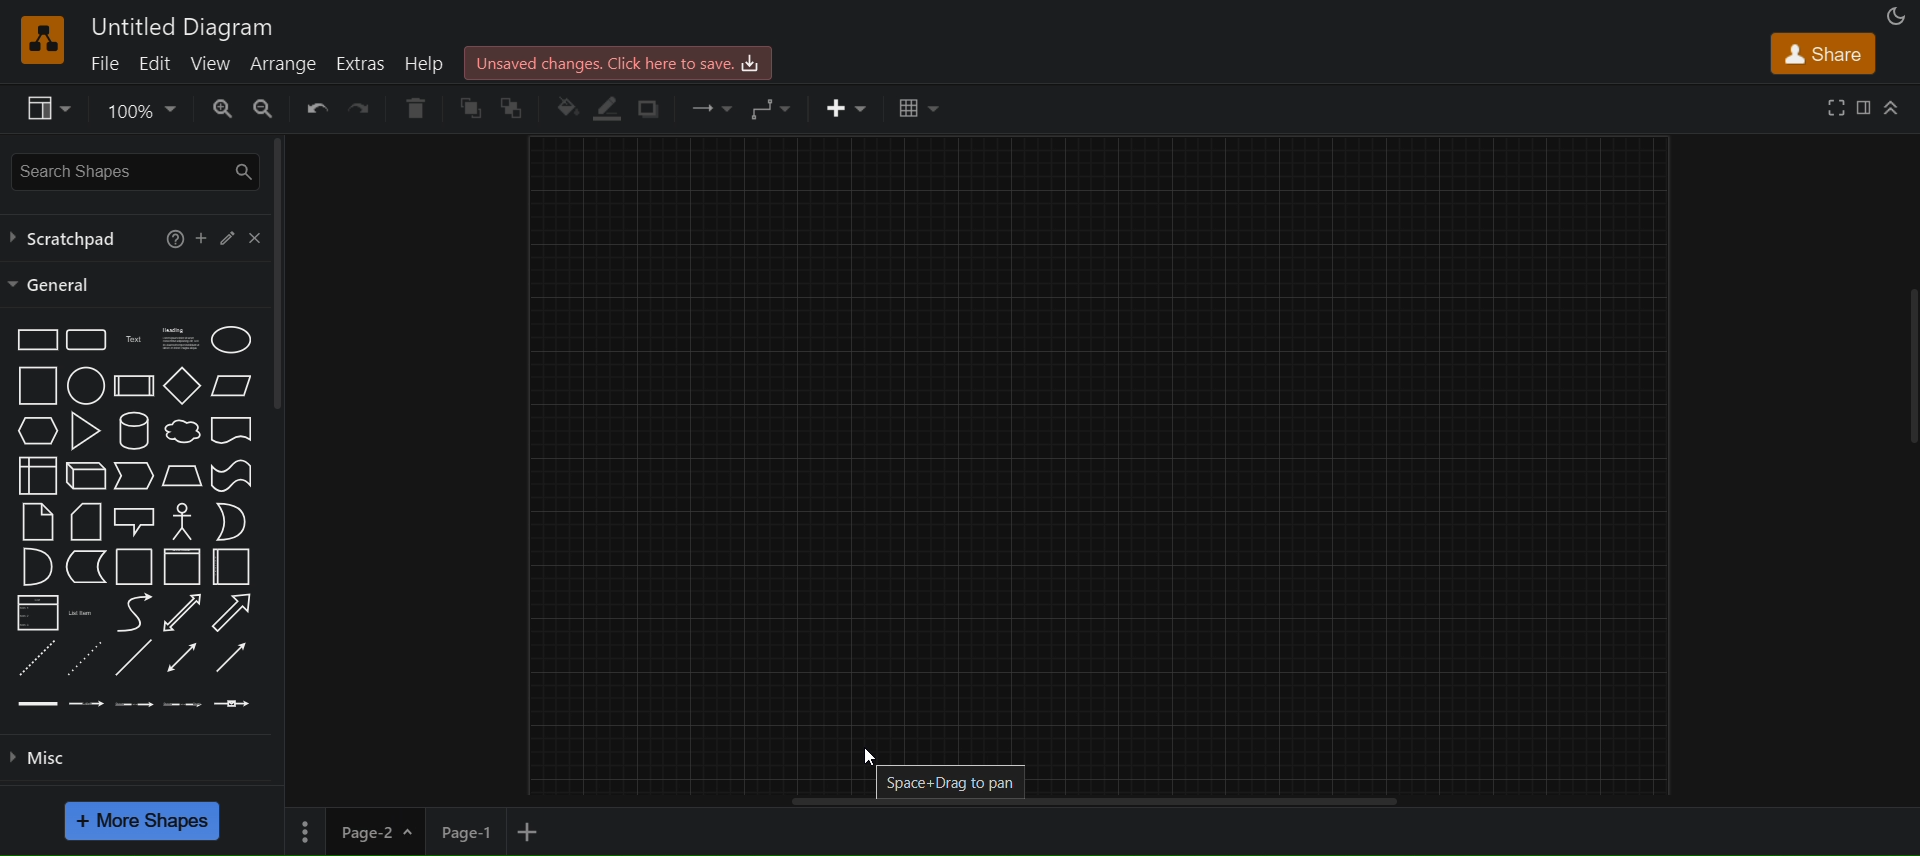 This screenshot has height=856, width=1920. What do you see at coordinates (471, 108) in the screenshot?
I see `to front` at bounding box center [471, 108].